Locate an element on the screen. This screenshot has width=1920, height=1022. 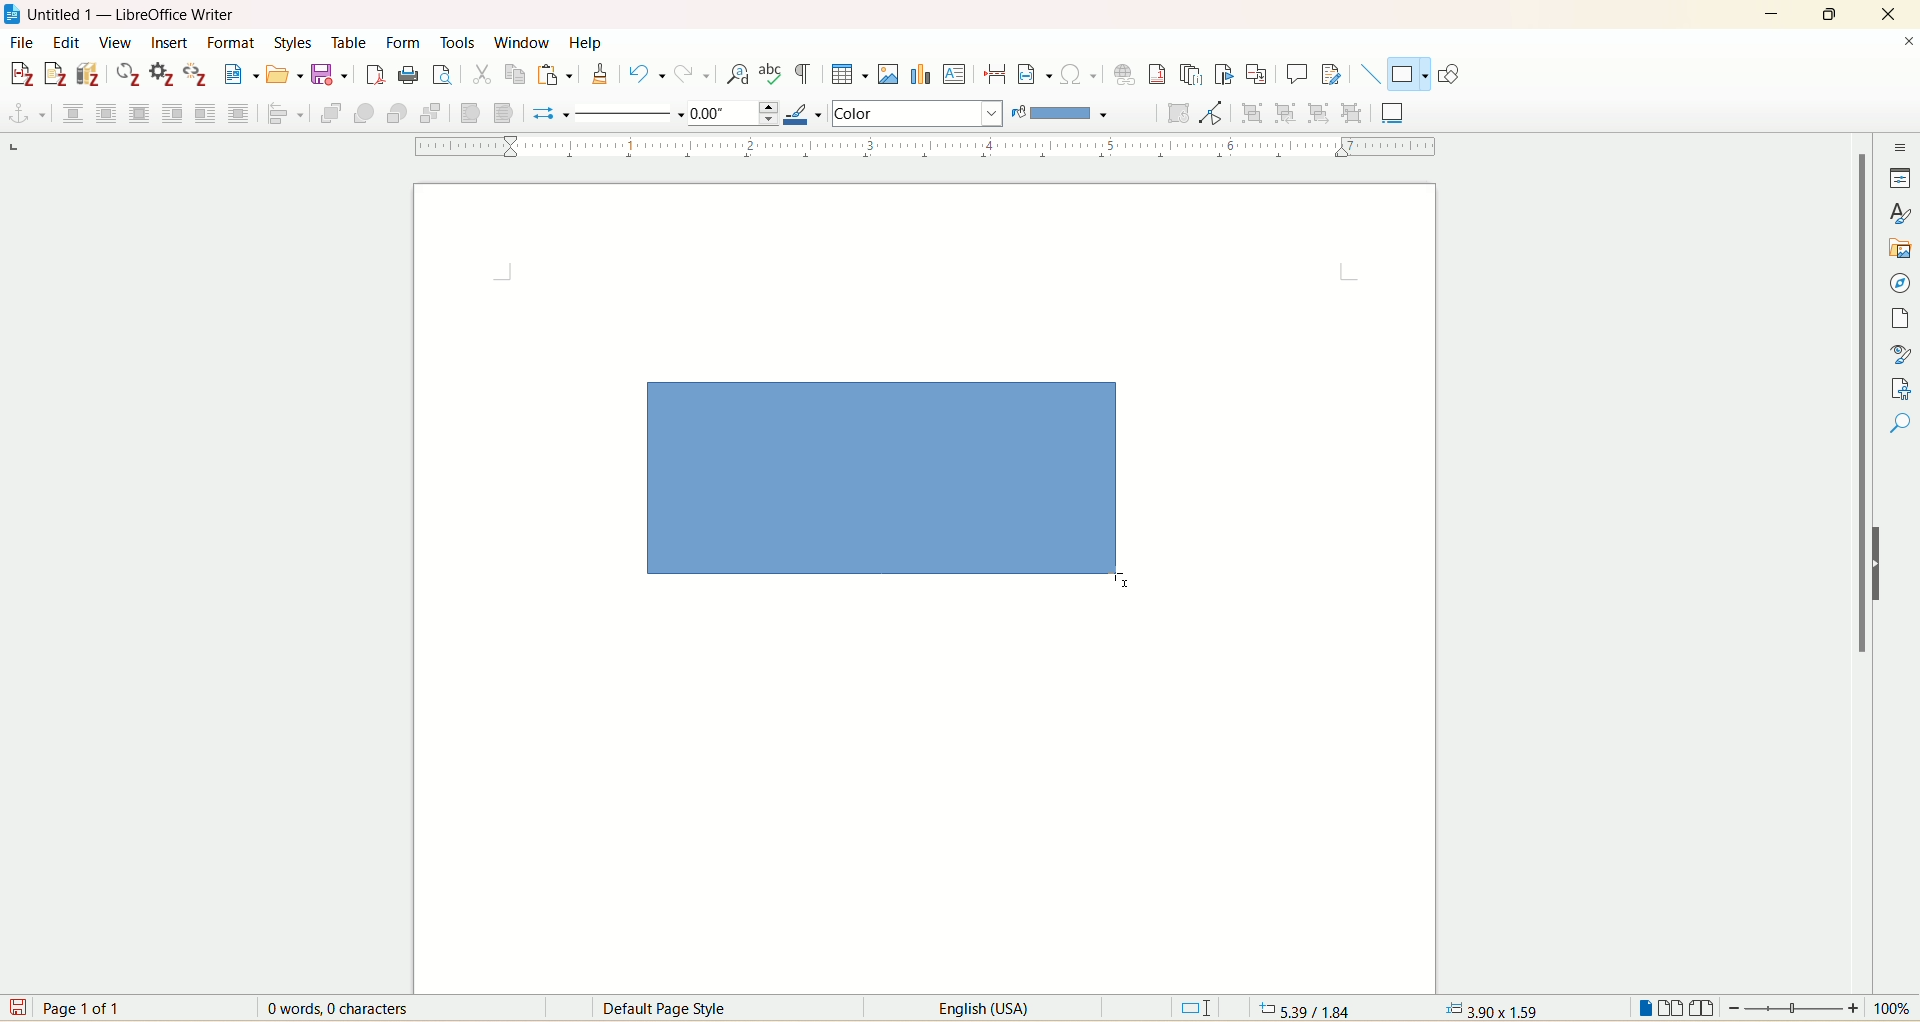
insert text box is located at coordinates (955, 73).